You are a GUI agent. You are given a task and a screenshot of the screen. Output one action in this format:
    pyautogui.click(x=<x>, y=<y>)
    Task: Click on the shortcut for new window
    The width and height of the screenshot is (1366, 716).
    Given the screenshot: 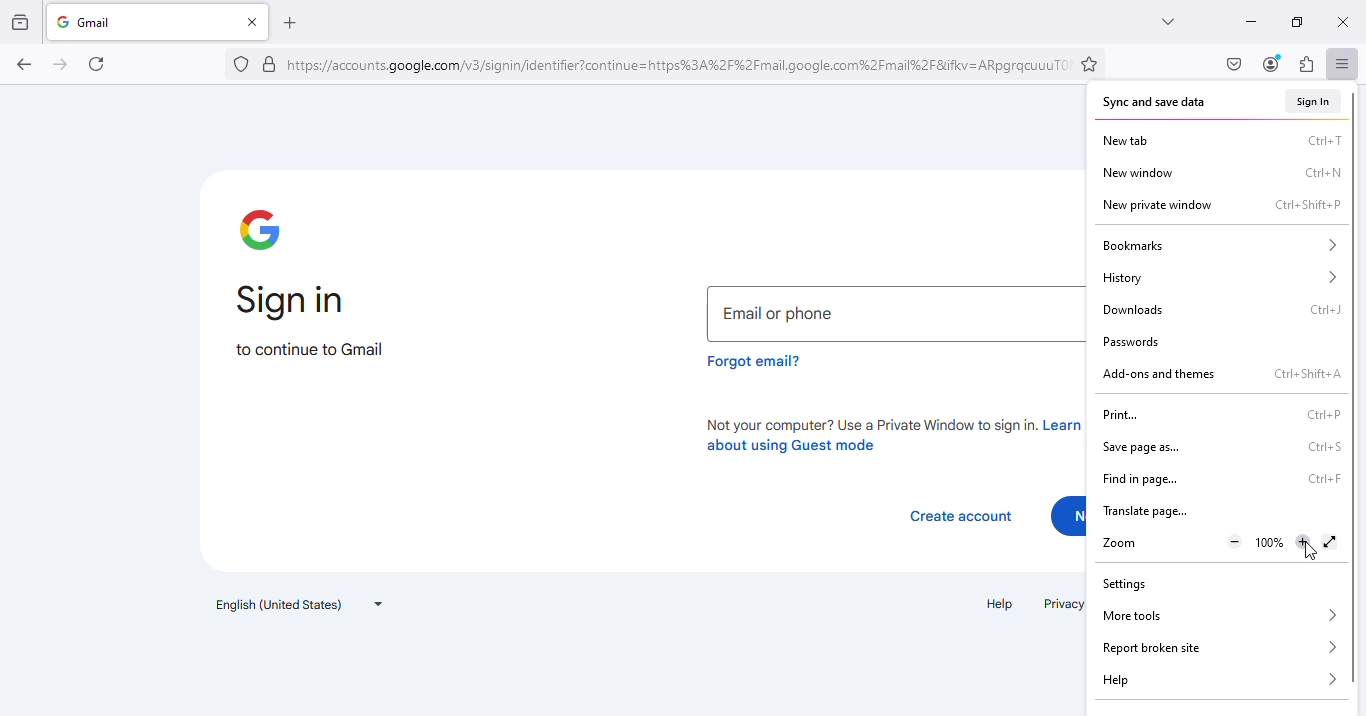 What is the action you would take?
    pyautogui.click(x=1322, y=172)
    